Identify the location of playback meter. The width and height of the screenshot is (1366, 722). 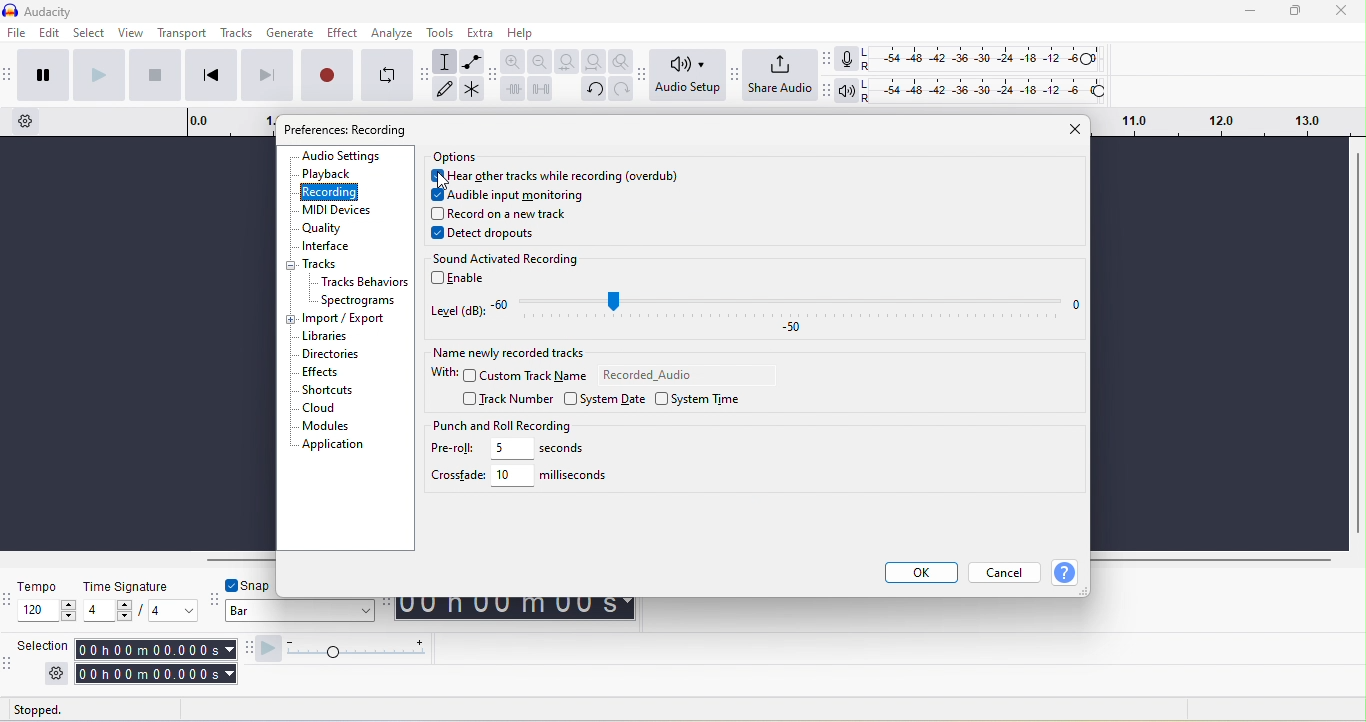
(847, 91).